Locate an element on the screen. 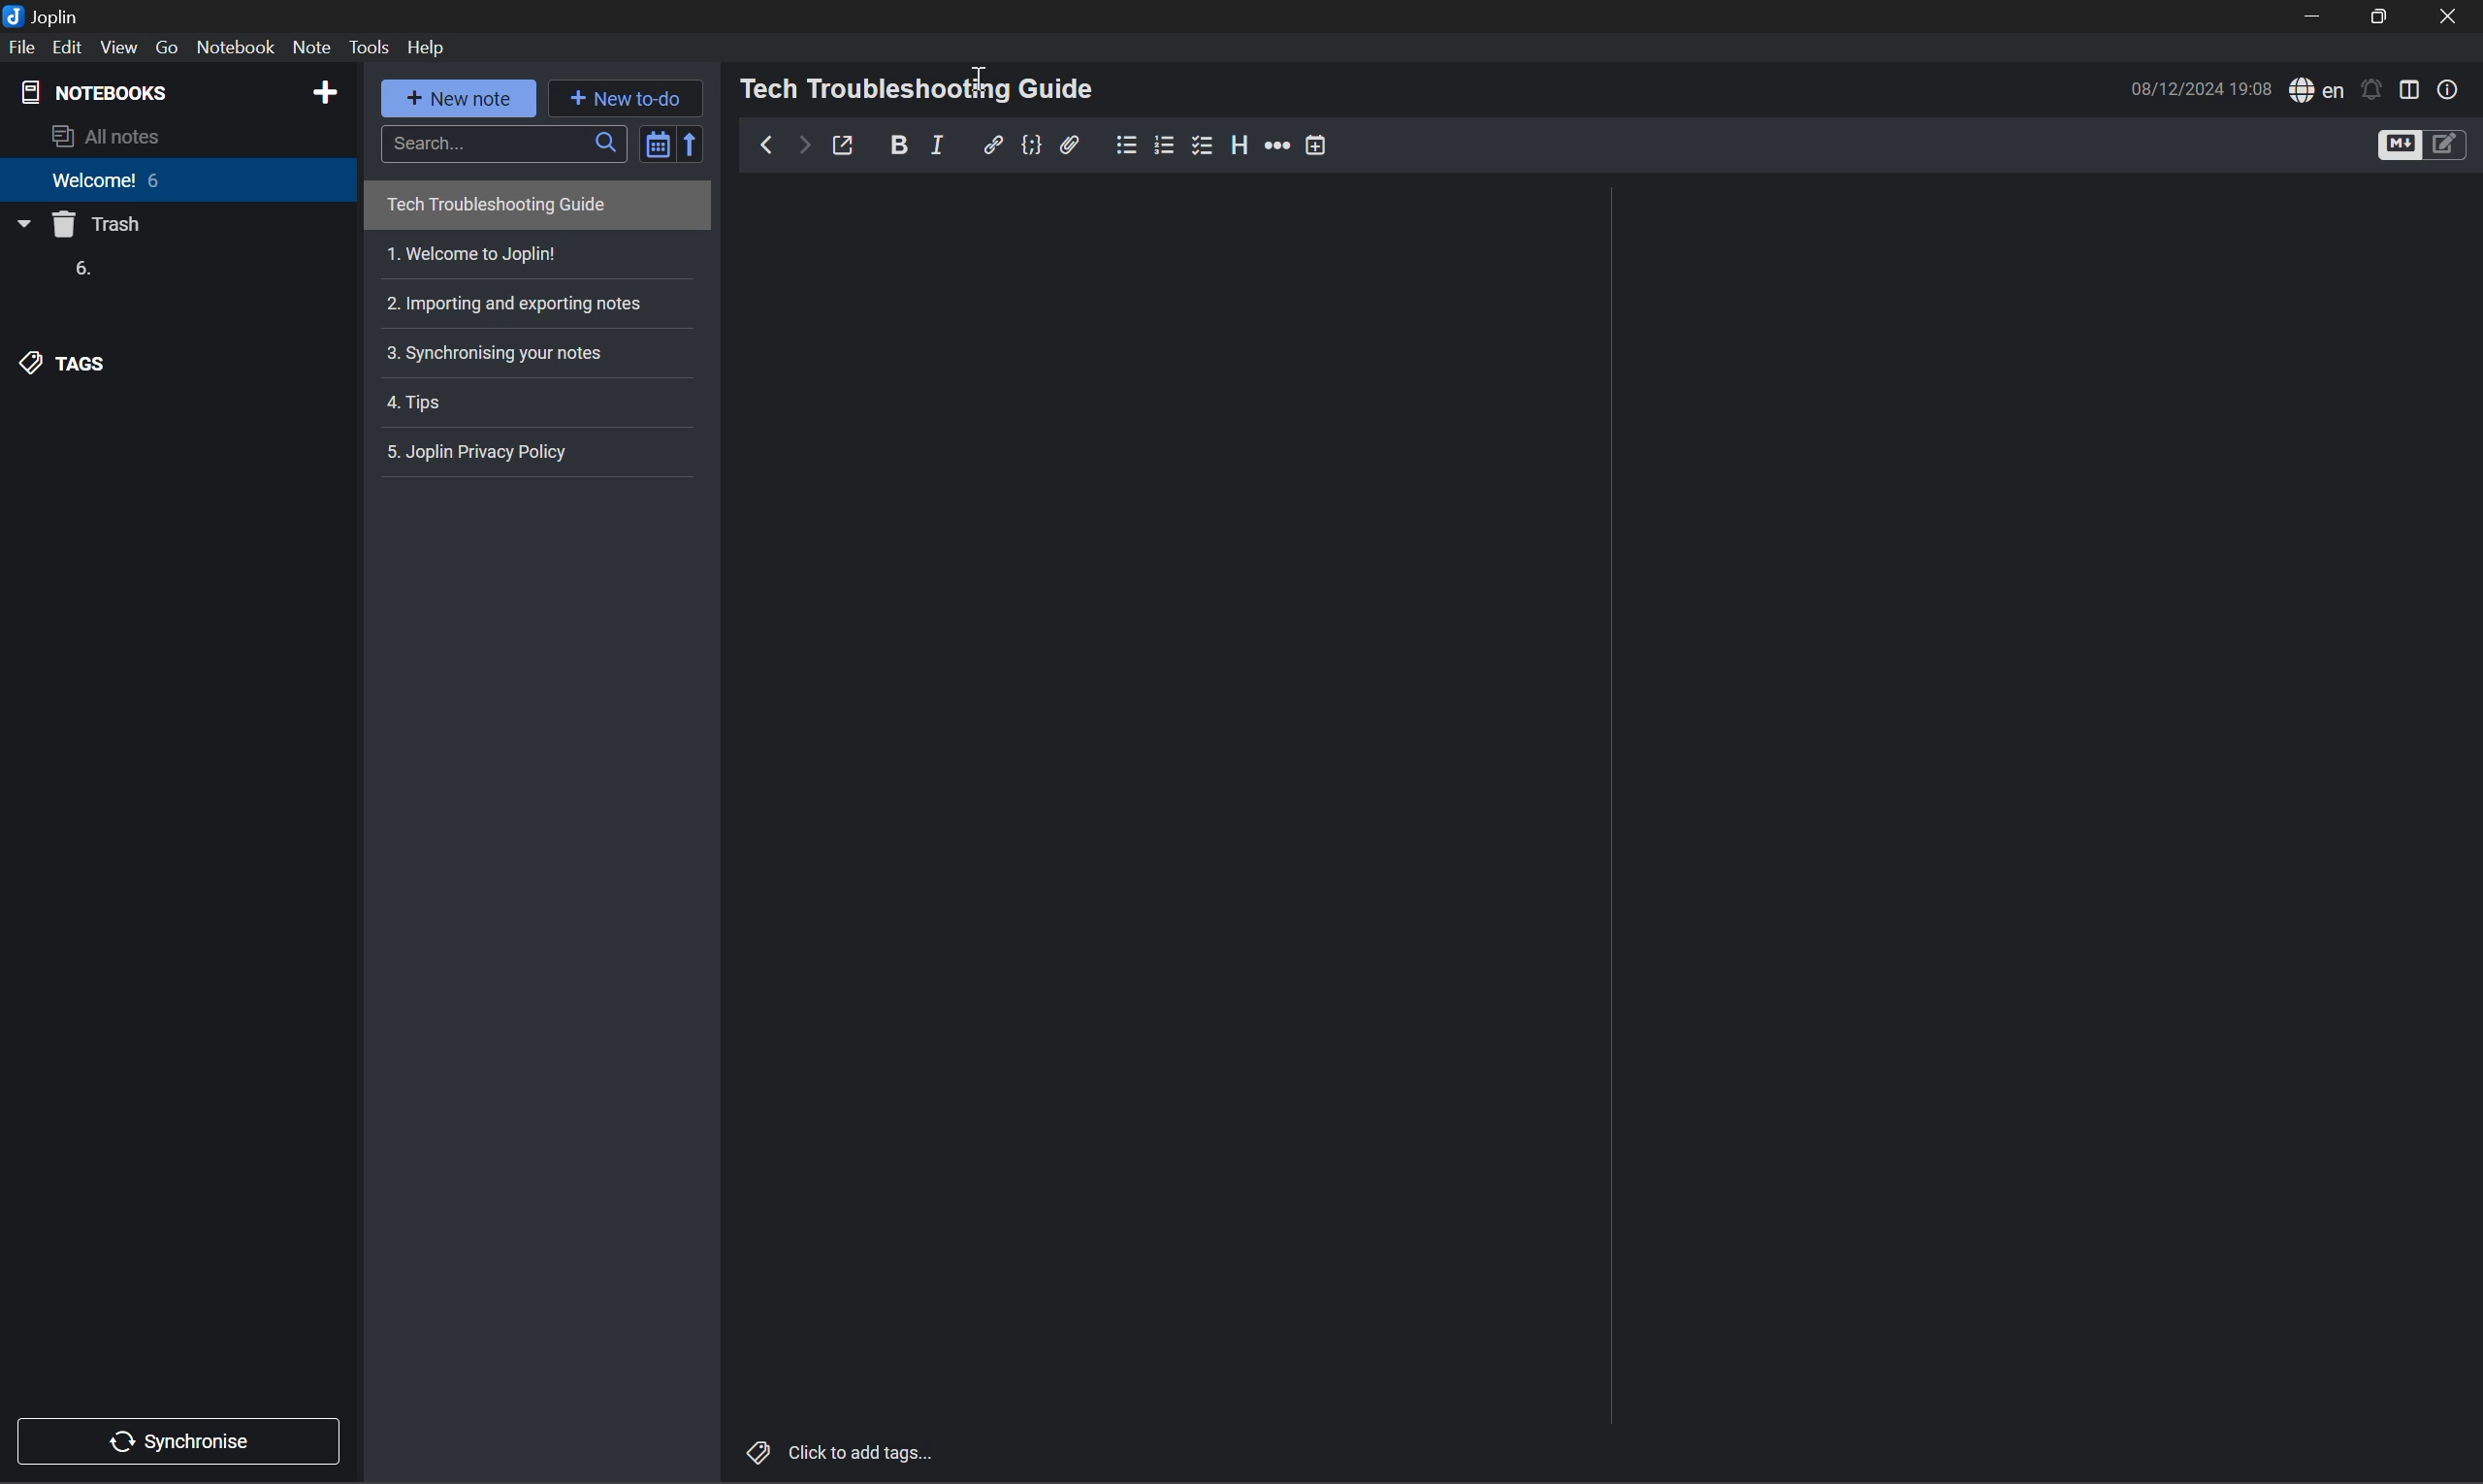  Code block is located at coordinates (1031, 144).